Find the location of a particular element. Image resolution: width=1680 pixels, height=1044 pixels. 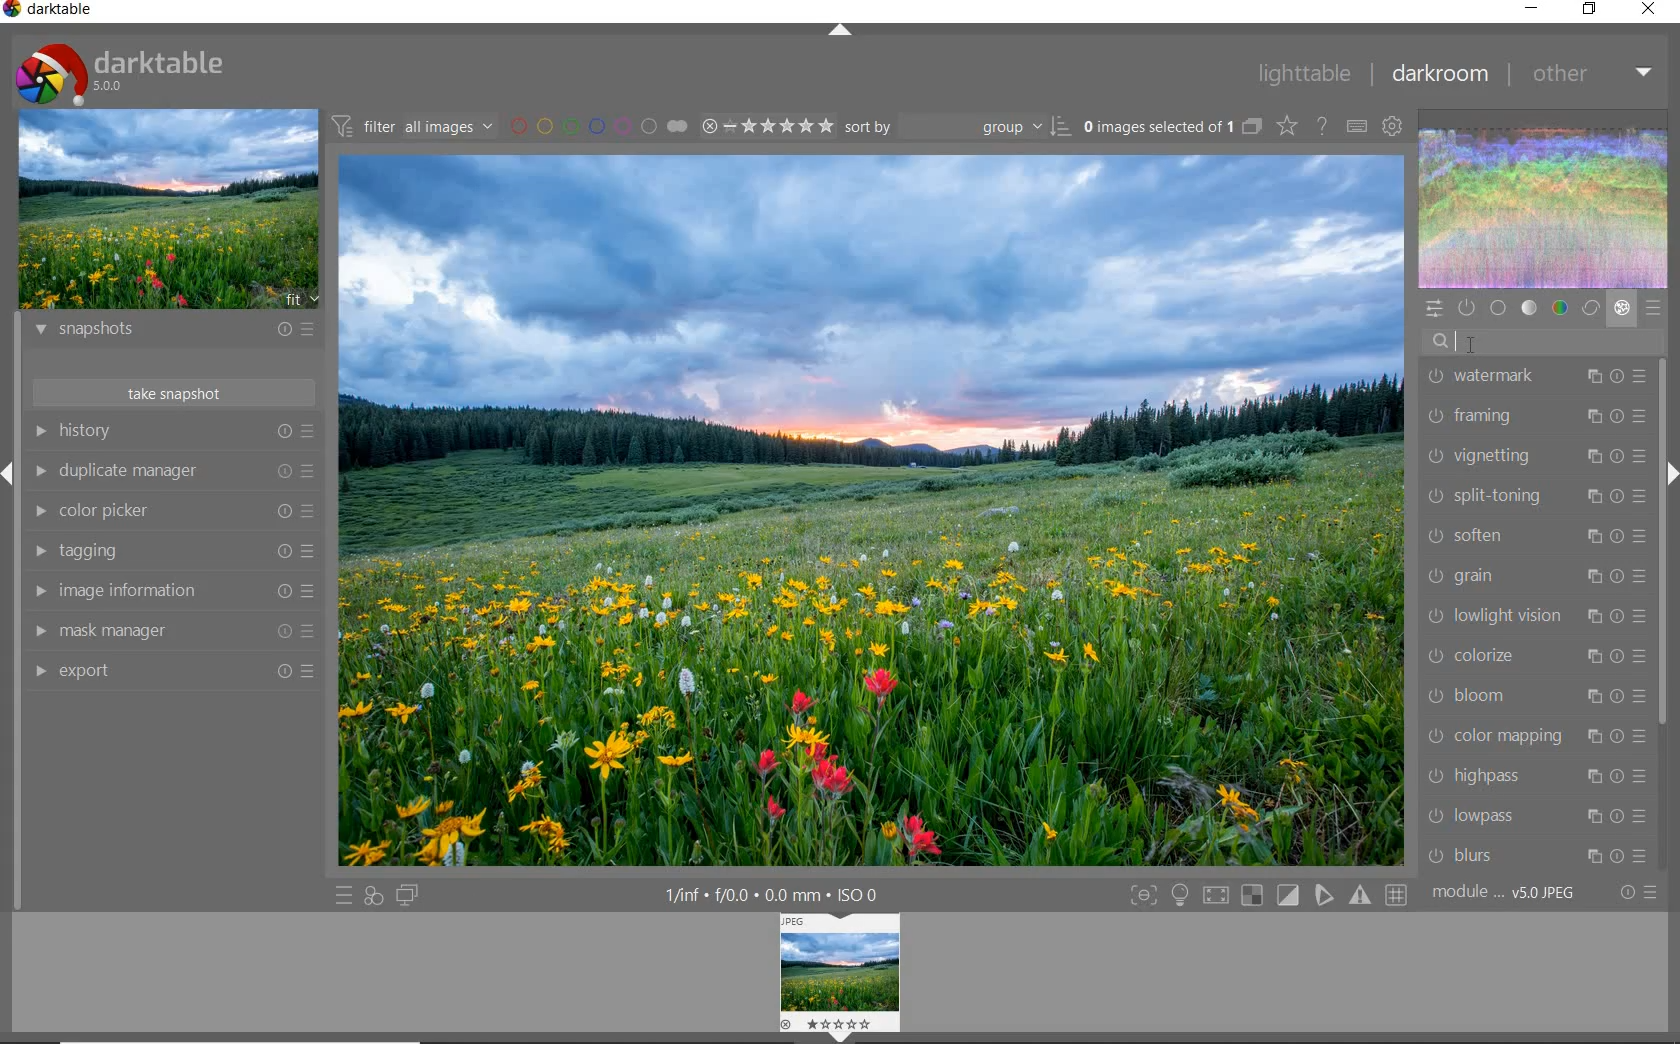

waveform is located at coordinates (1544, 207).